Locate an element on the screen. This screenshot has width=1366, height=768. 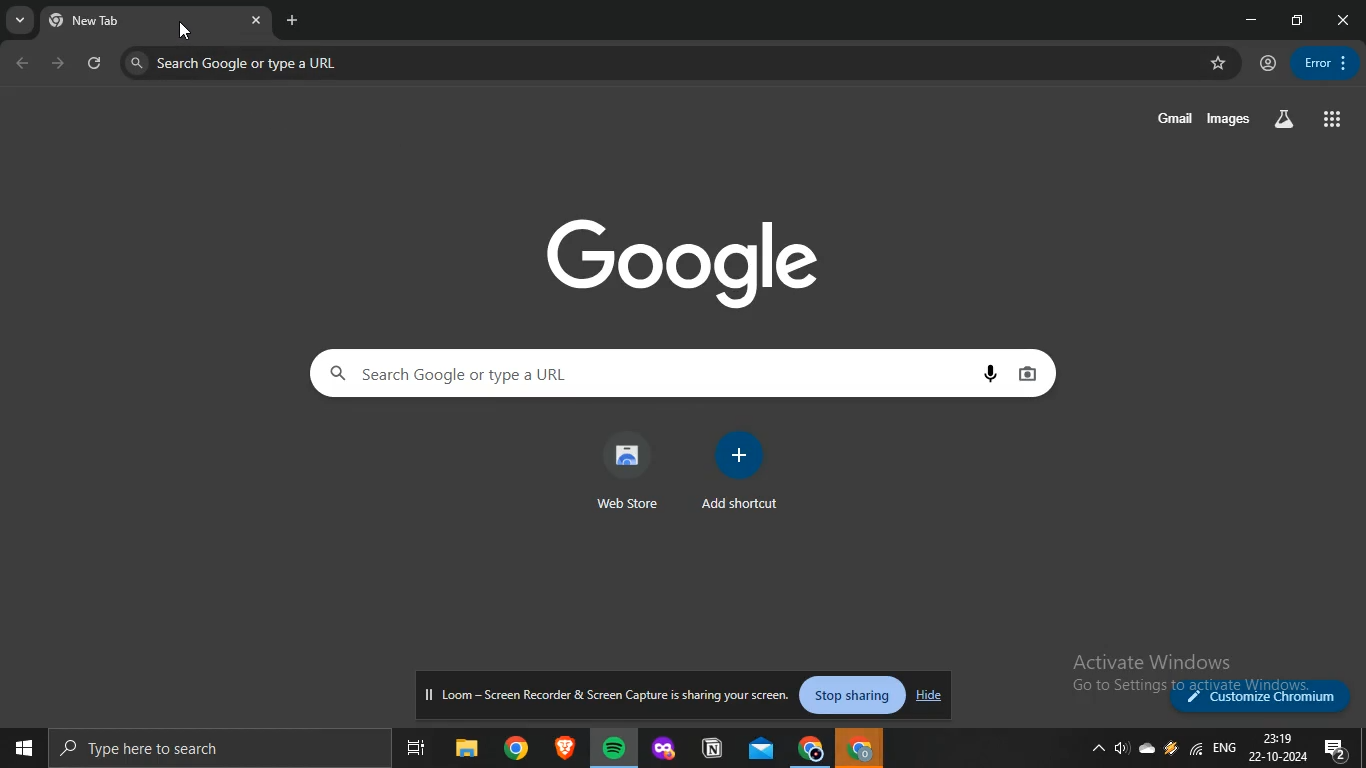
23:9 22-10-2024 is located at coordinates (1278, 746).